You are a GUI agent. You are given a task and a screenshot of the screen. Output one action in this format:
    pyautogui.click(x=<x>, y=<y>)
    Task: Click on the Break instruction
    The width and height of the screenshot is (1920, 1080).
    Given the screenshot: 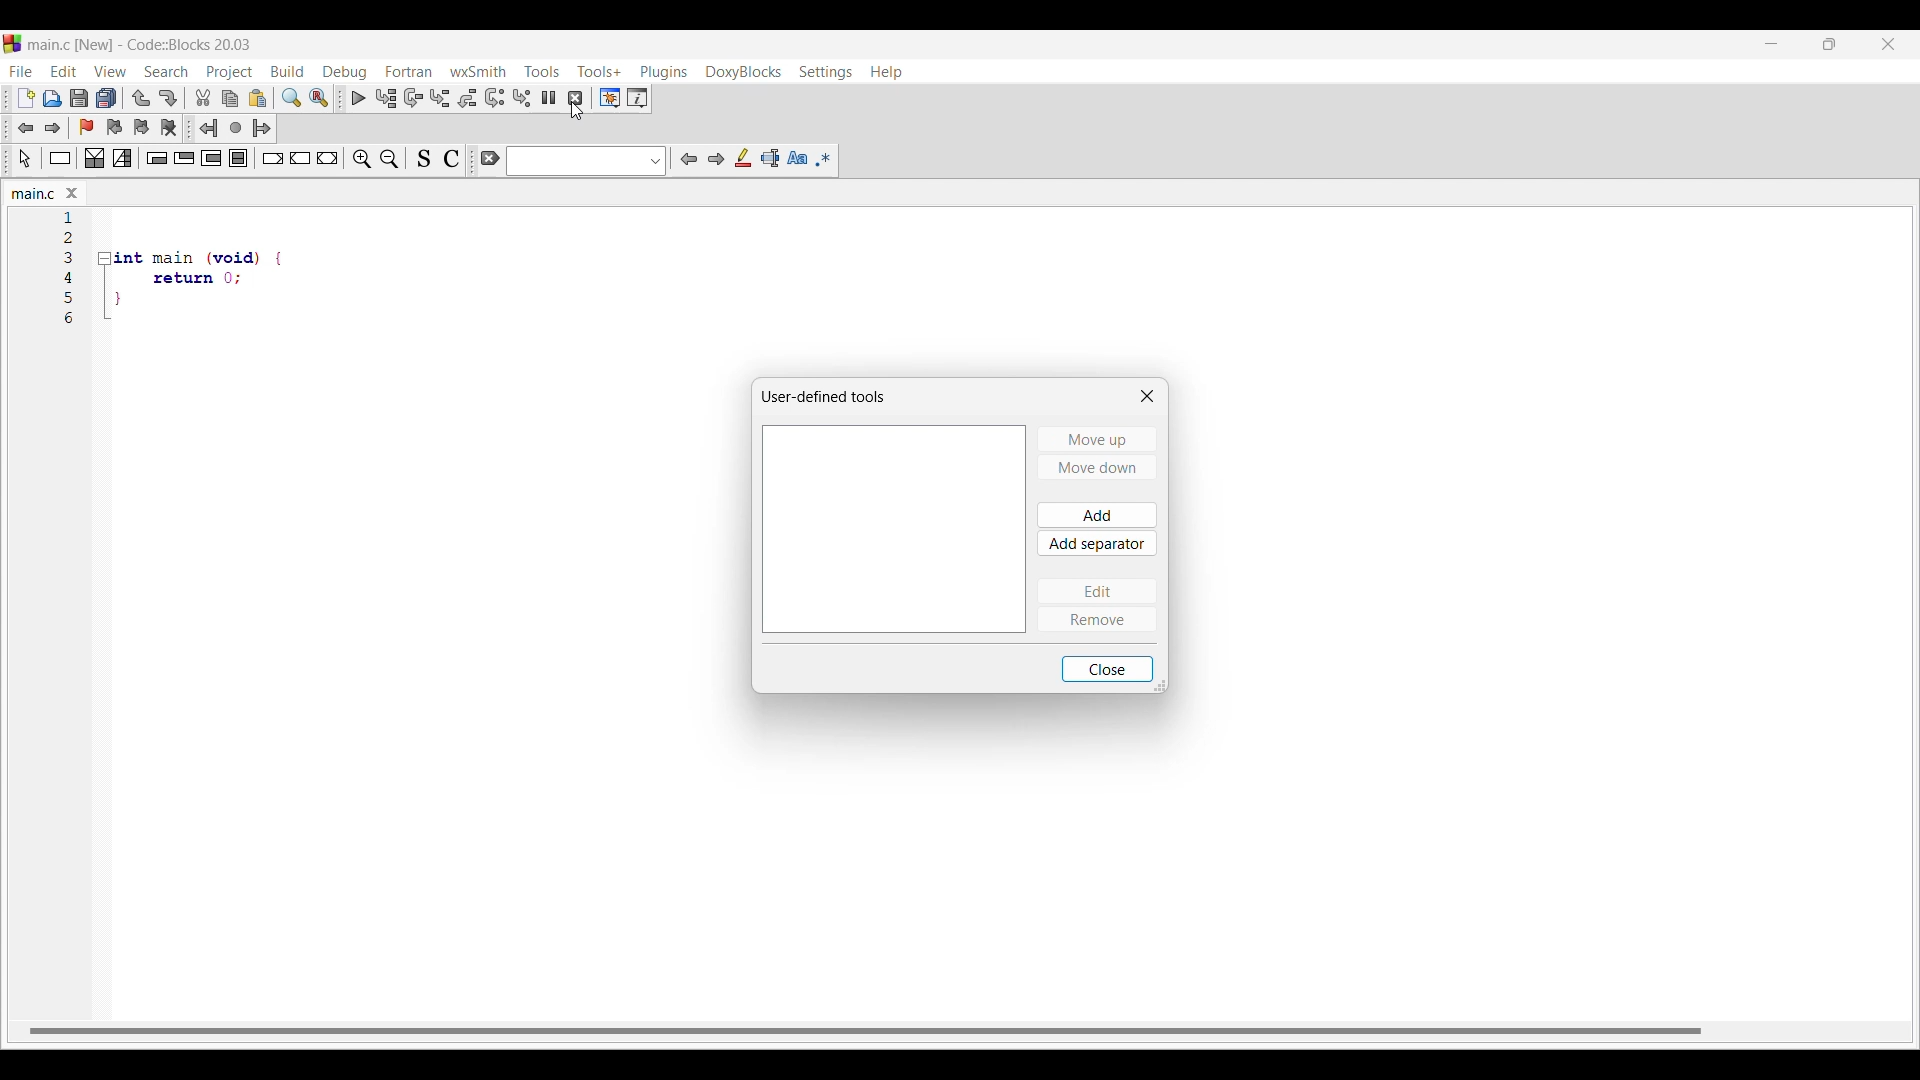 What is the action you would take?
    pyautogui.click(x=273, y=159)
    